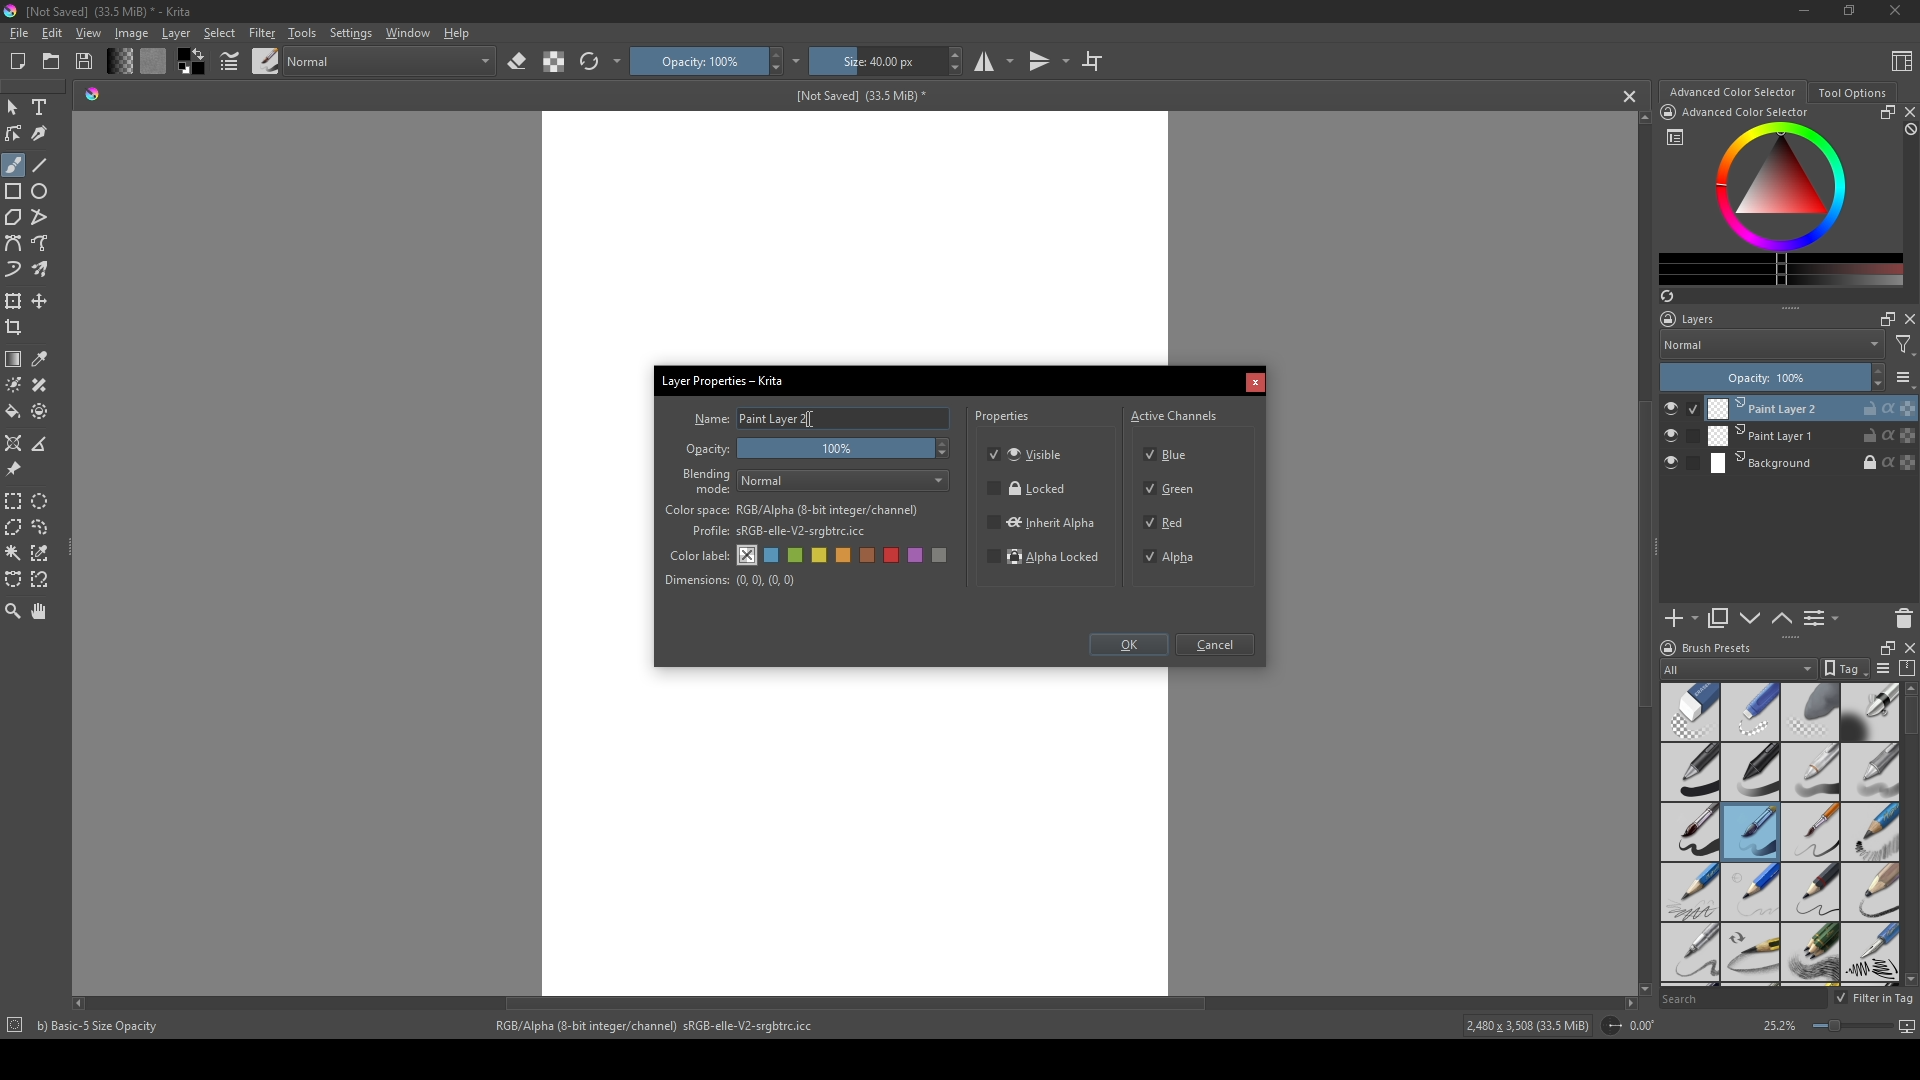 The width and height of the screenshot is (1920, 1080). Describe the element at coordinates (14, 580) in the screenshot. I see `bezier curve` at that location.